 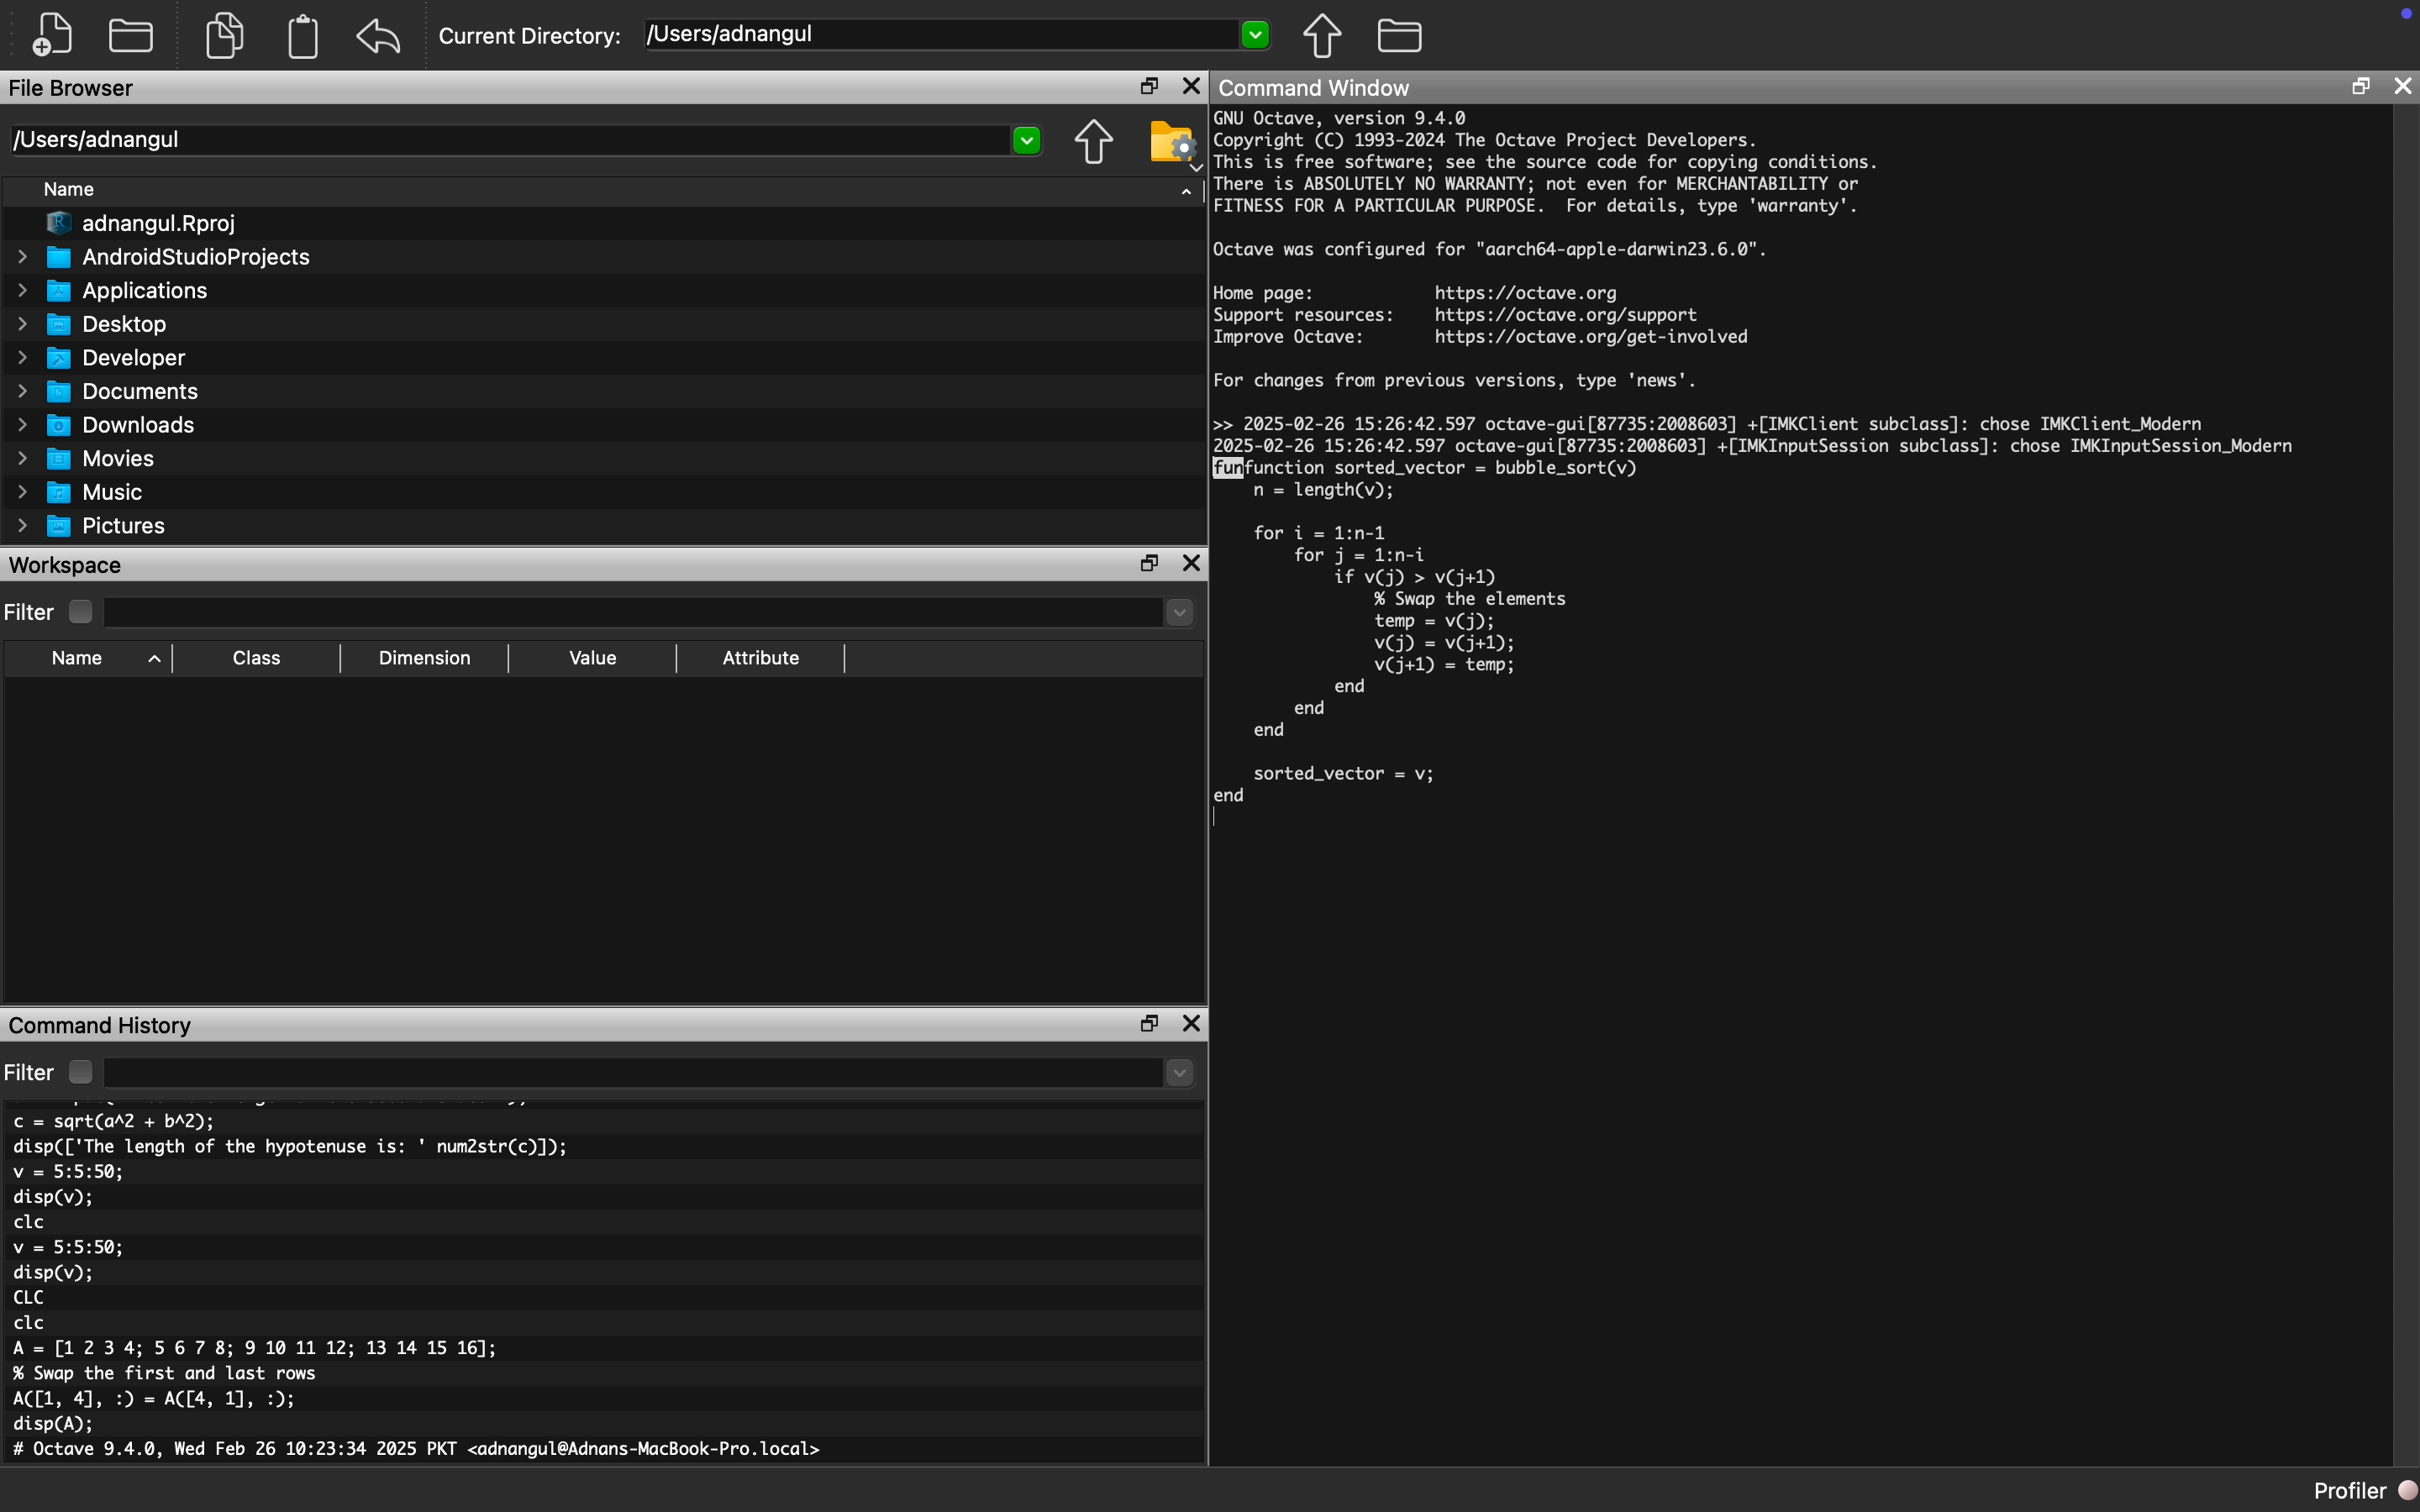 What do you see at coordinates (56, 36) in the screenshot?
I see `Add file` at bounding box center [56, 36].